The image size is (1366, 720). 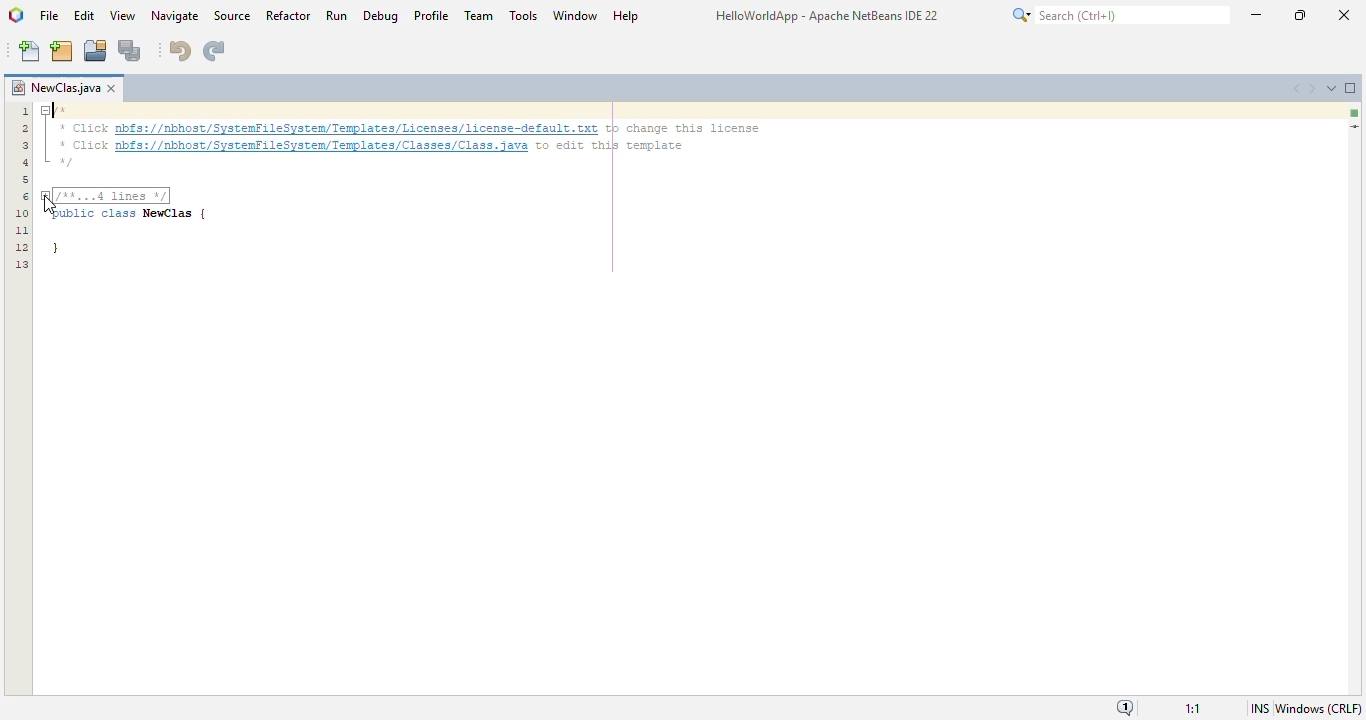 I want to click on Line numbers, so click(x=26, y=143).